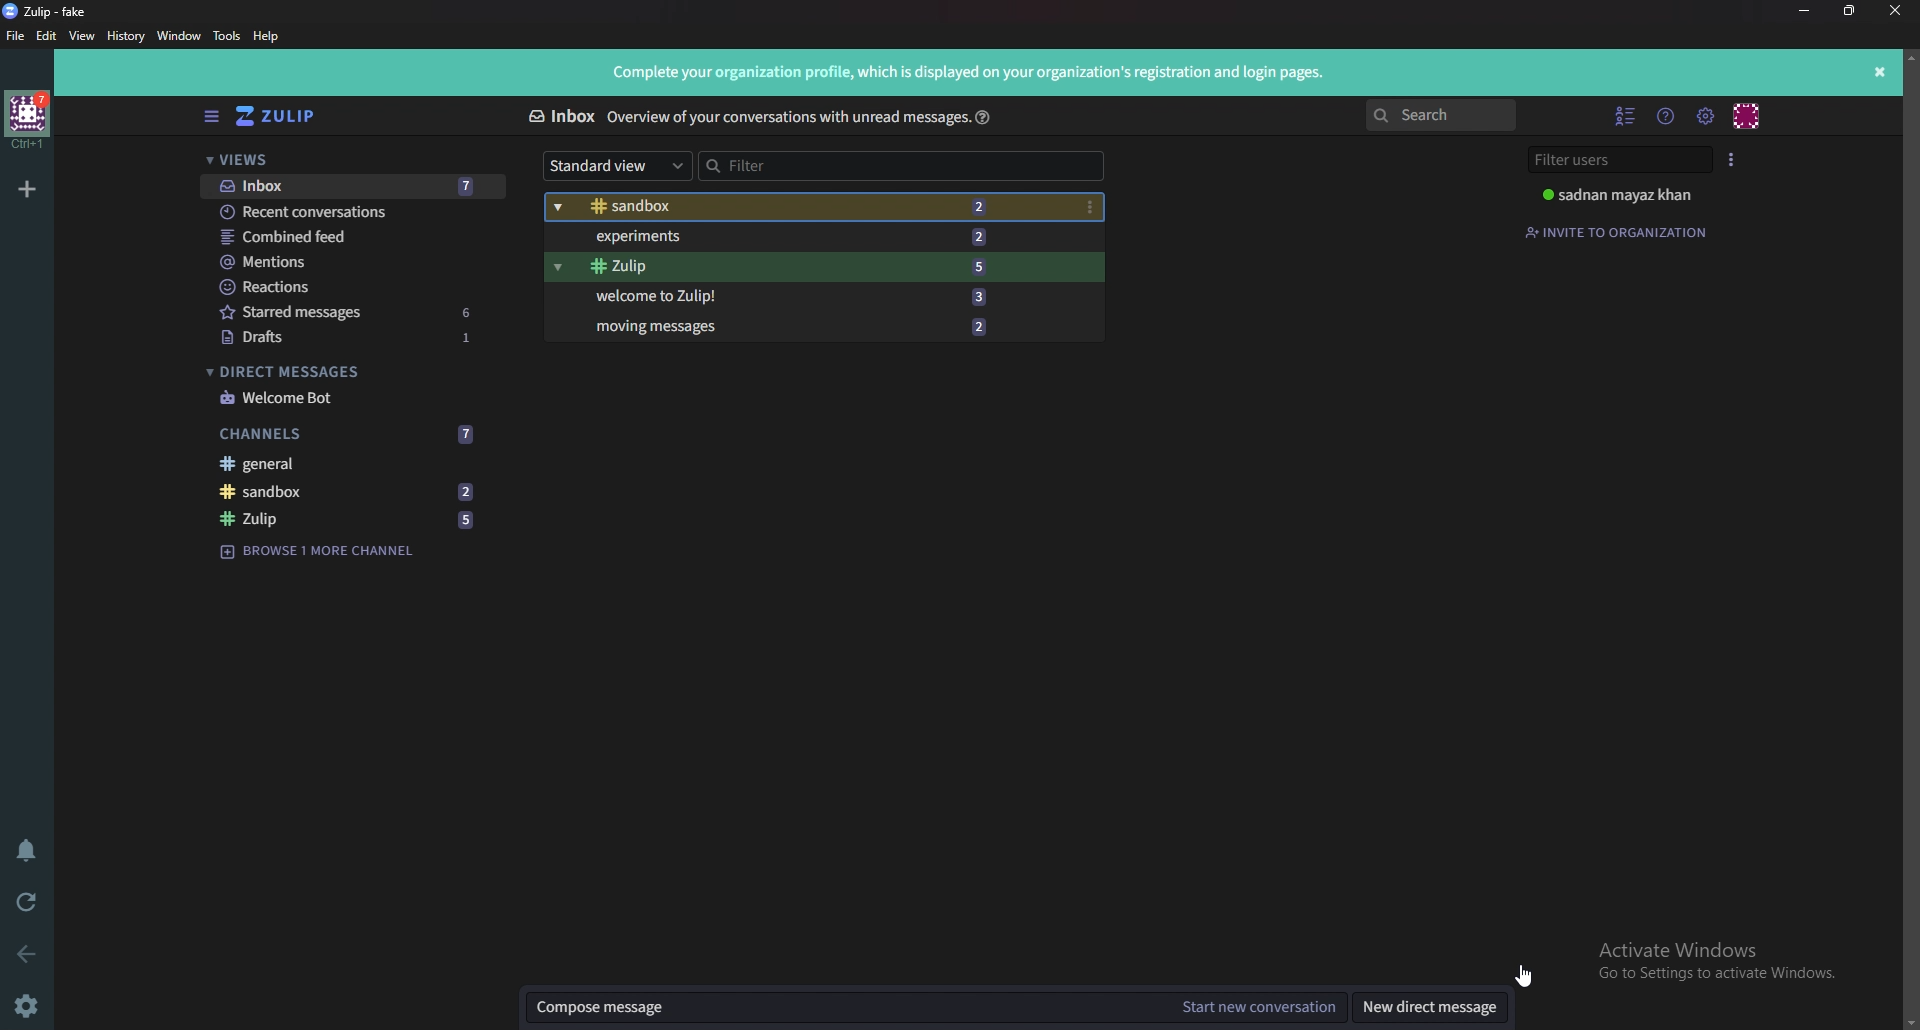 The width and height of the screenshot is (1920, 1030). Describe the element at coordinates (353, 187) in the screenshot. I see `inbox` at that location.